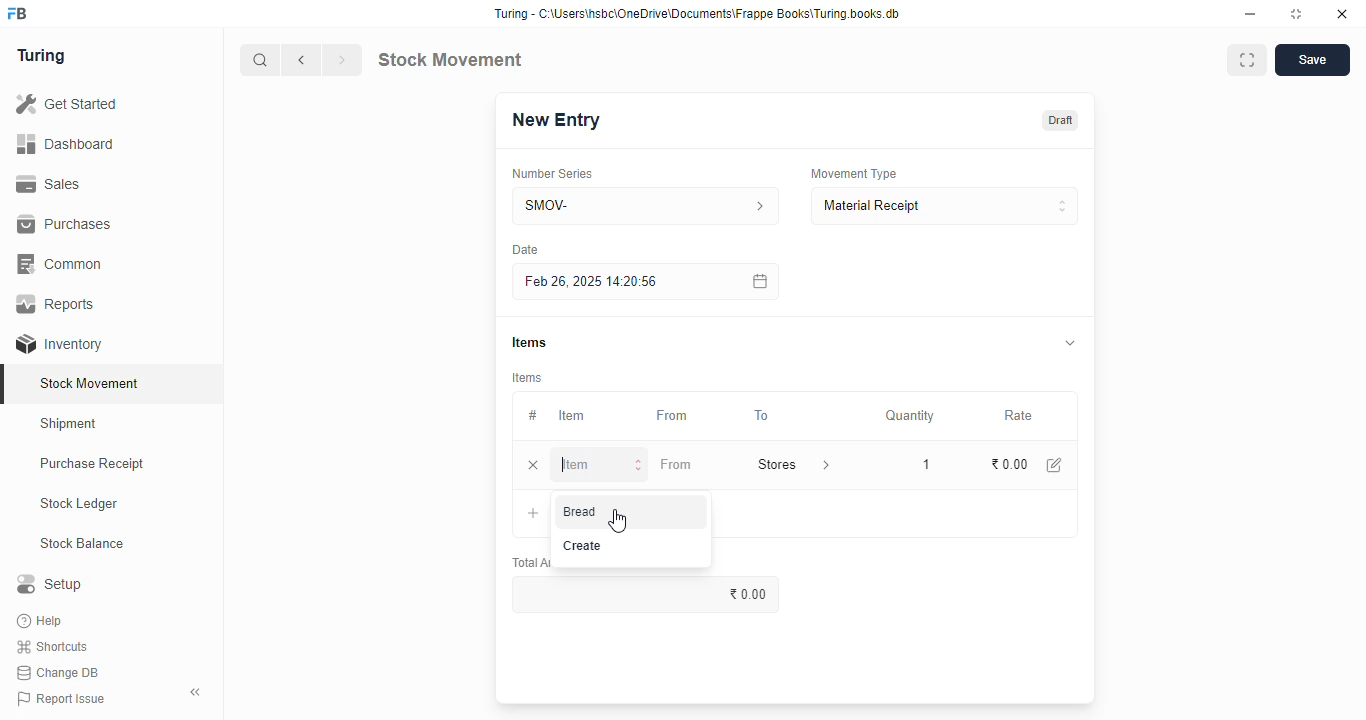 The width and height of the screenshot is (1366, 720). What do you see at coordinates (62, 264) in the screenshot?
I see `common` at bounding box center [62, 264].